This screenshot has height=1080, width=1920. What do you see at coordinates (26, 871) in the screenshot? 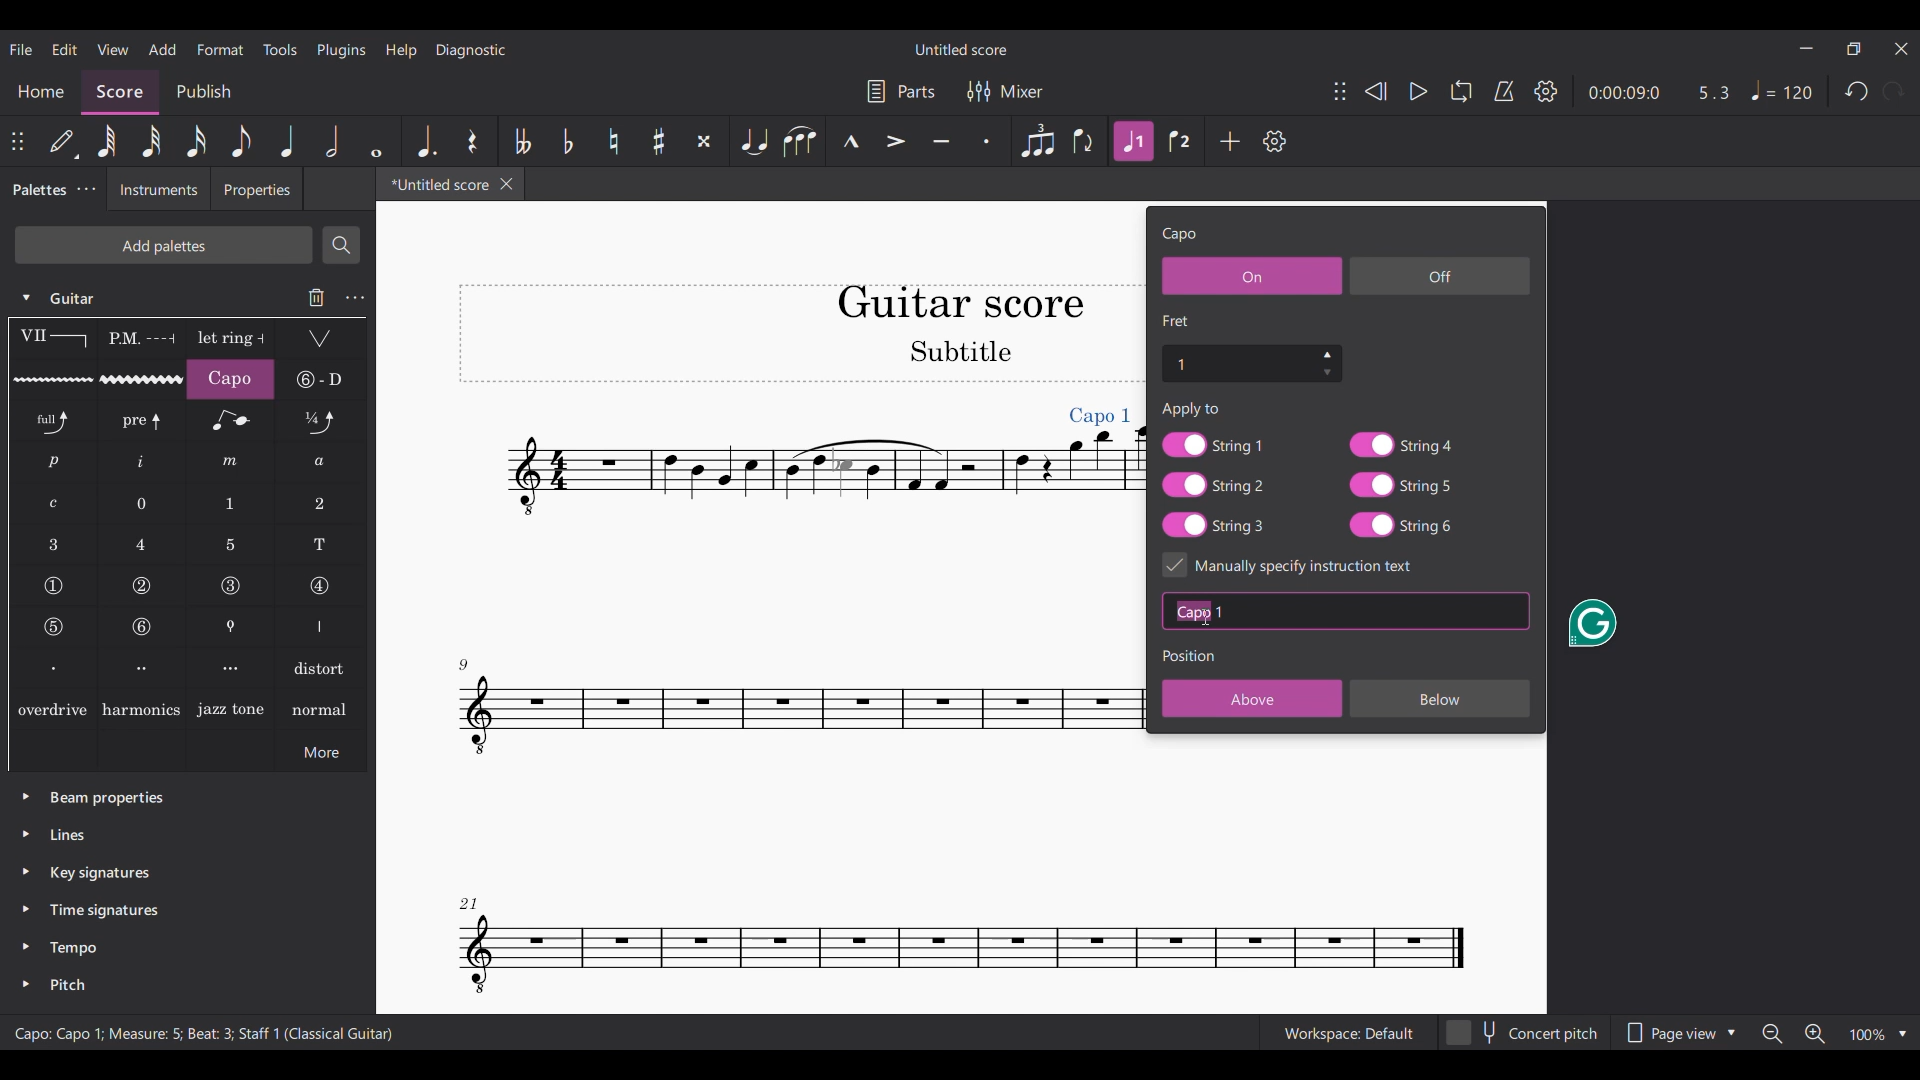
I see `Click to expand key signatures palette` at bounding box center [26, 871].